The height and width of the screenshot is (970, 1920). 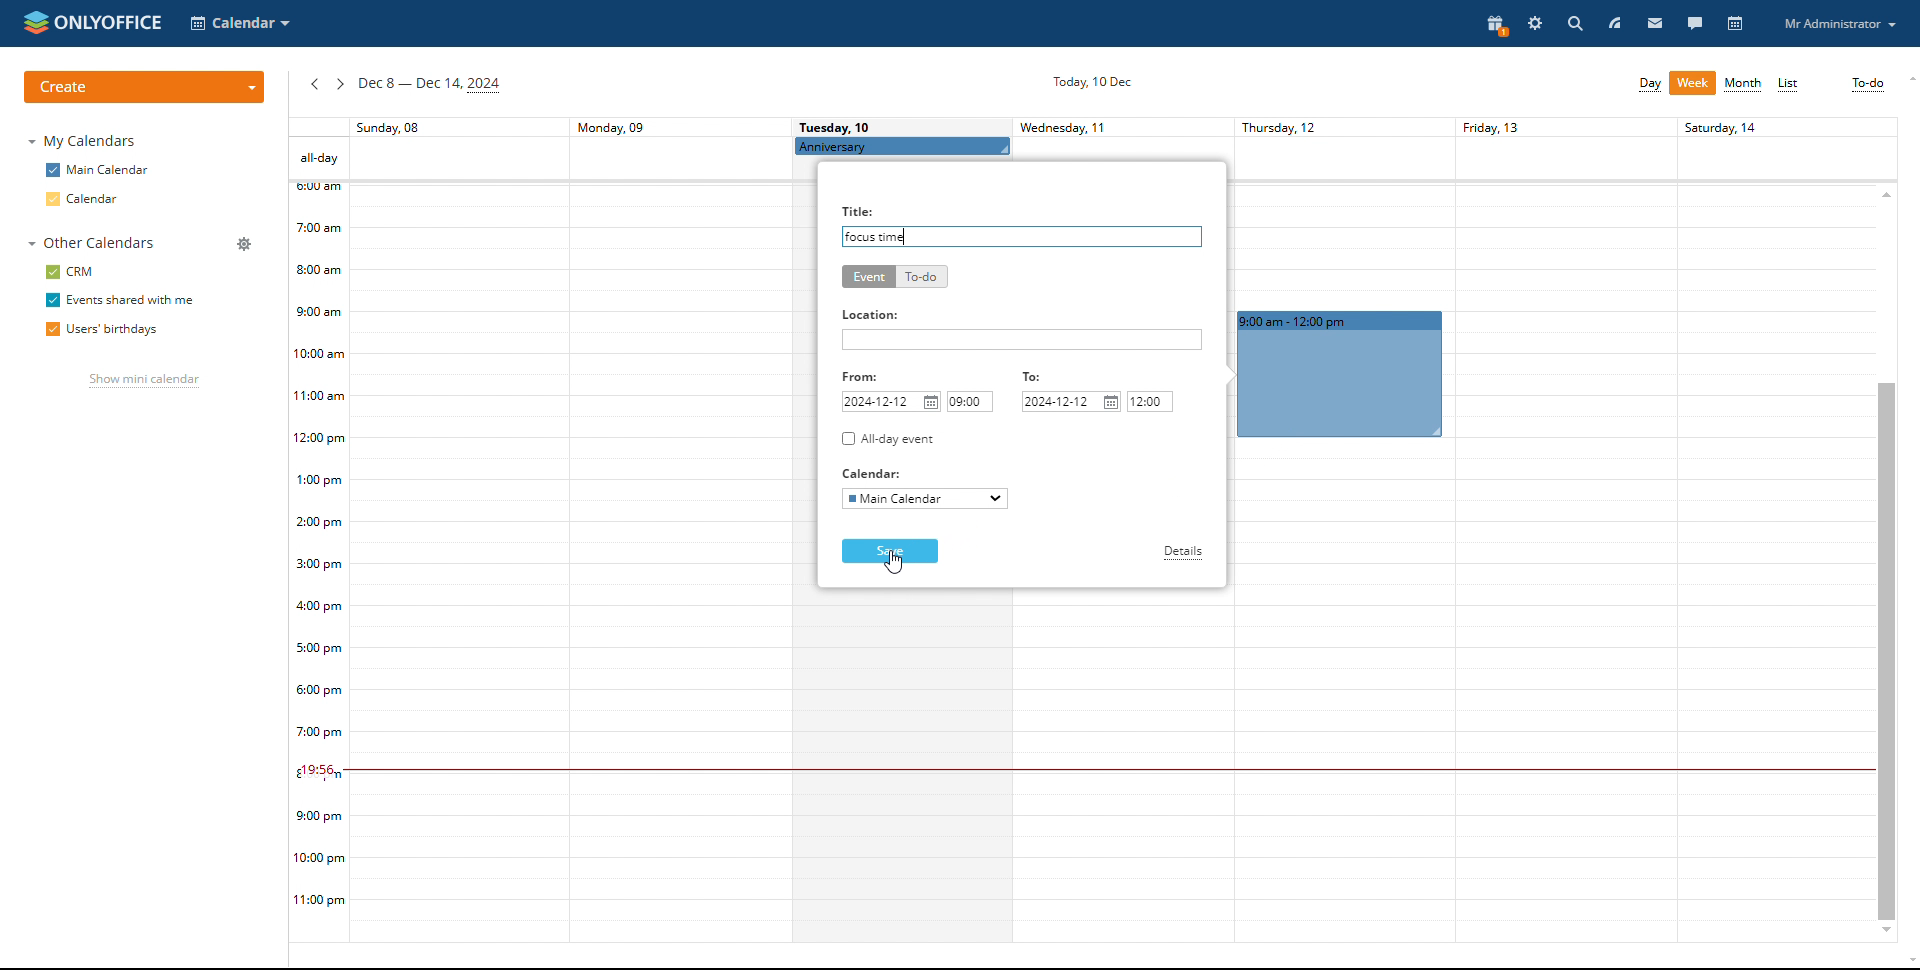 What do you see at coordinates (144, 87) in the screenshot?
I see `create` at bounding box center [144, 87].